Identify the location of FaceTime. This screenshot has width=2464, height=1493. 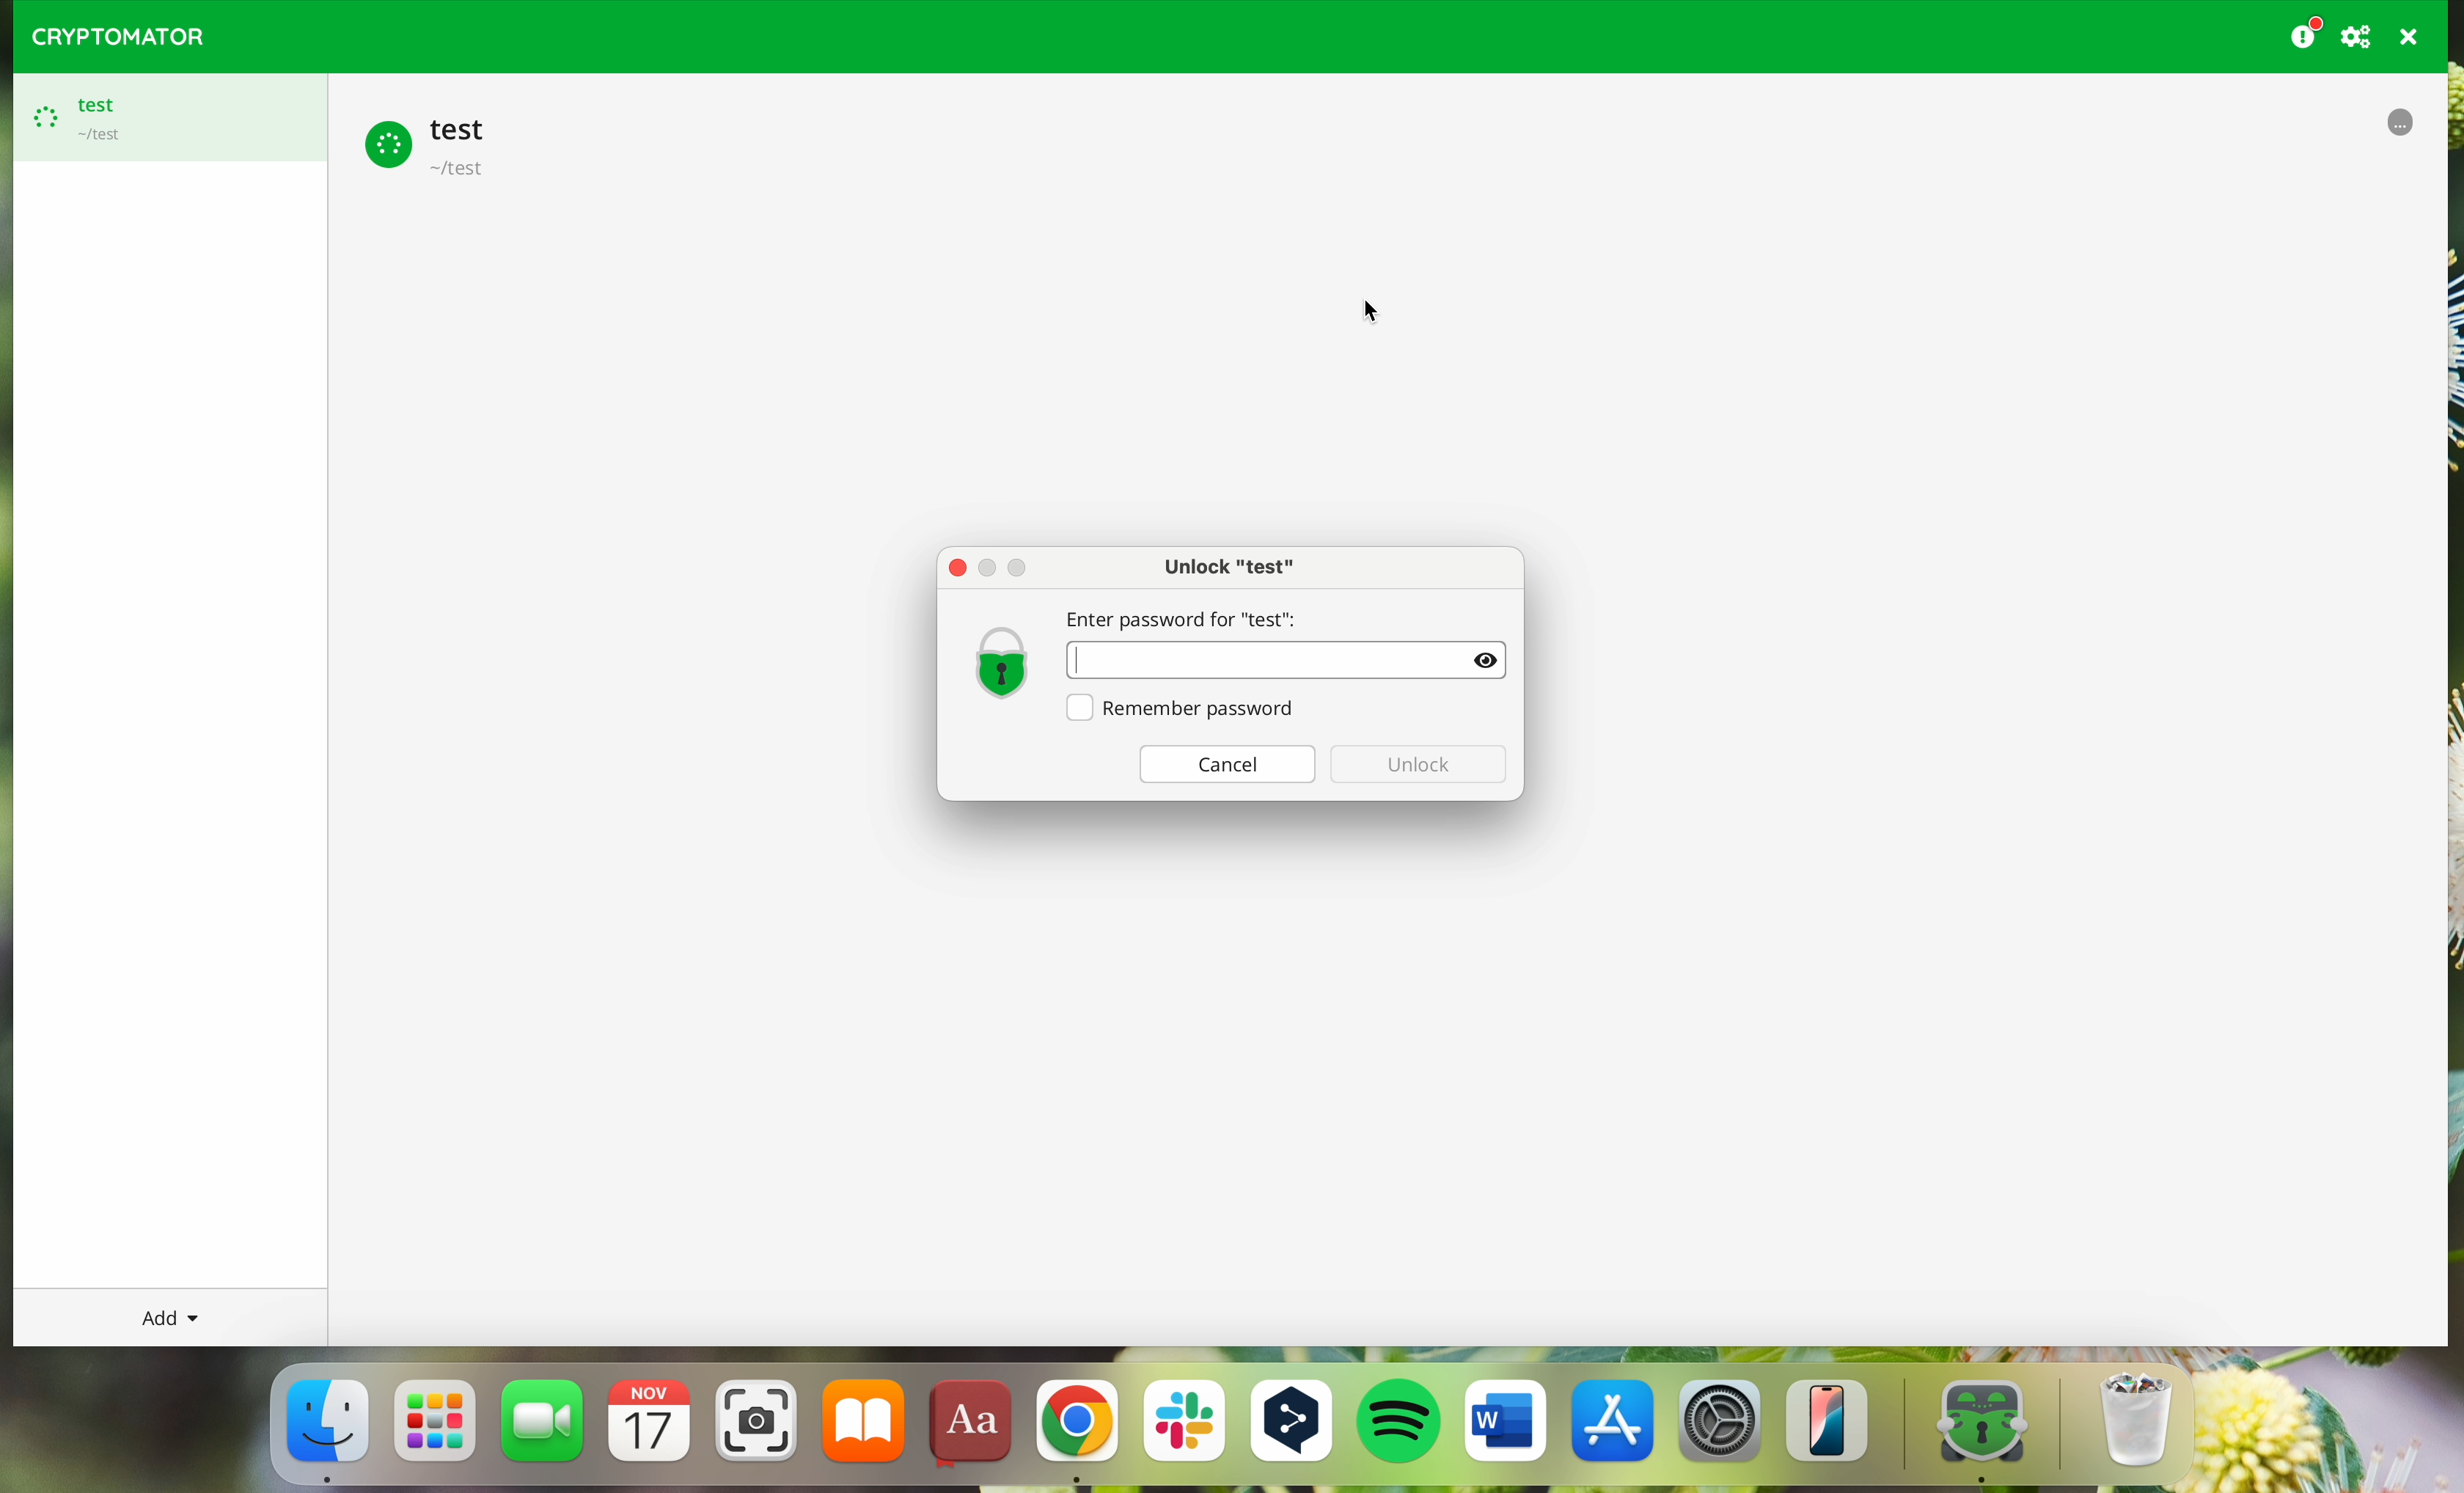
(545, 1428).